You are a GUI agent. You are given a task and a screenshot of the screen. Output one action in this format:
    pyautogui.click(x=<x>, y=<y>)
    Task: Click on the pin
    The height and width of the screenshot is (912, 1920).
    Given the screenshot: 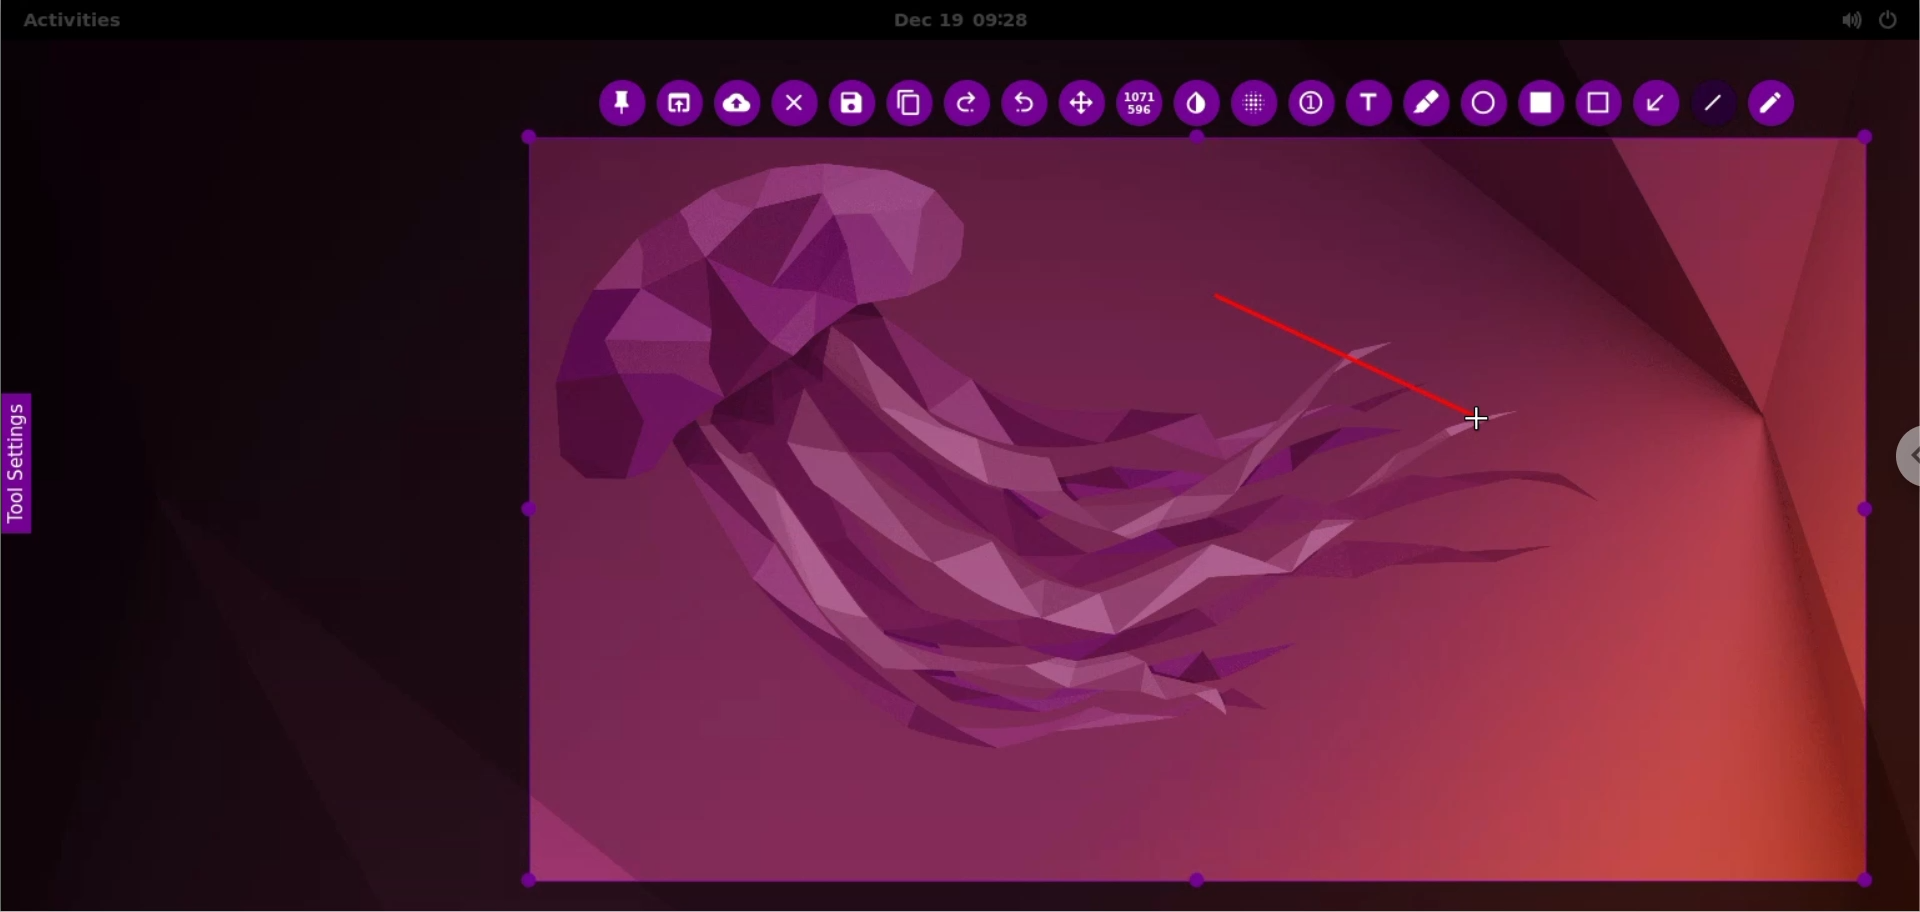 What is the action you would take?
    pyautogui.click(x=623, y=105)
    